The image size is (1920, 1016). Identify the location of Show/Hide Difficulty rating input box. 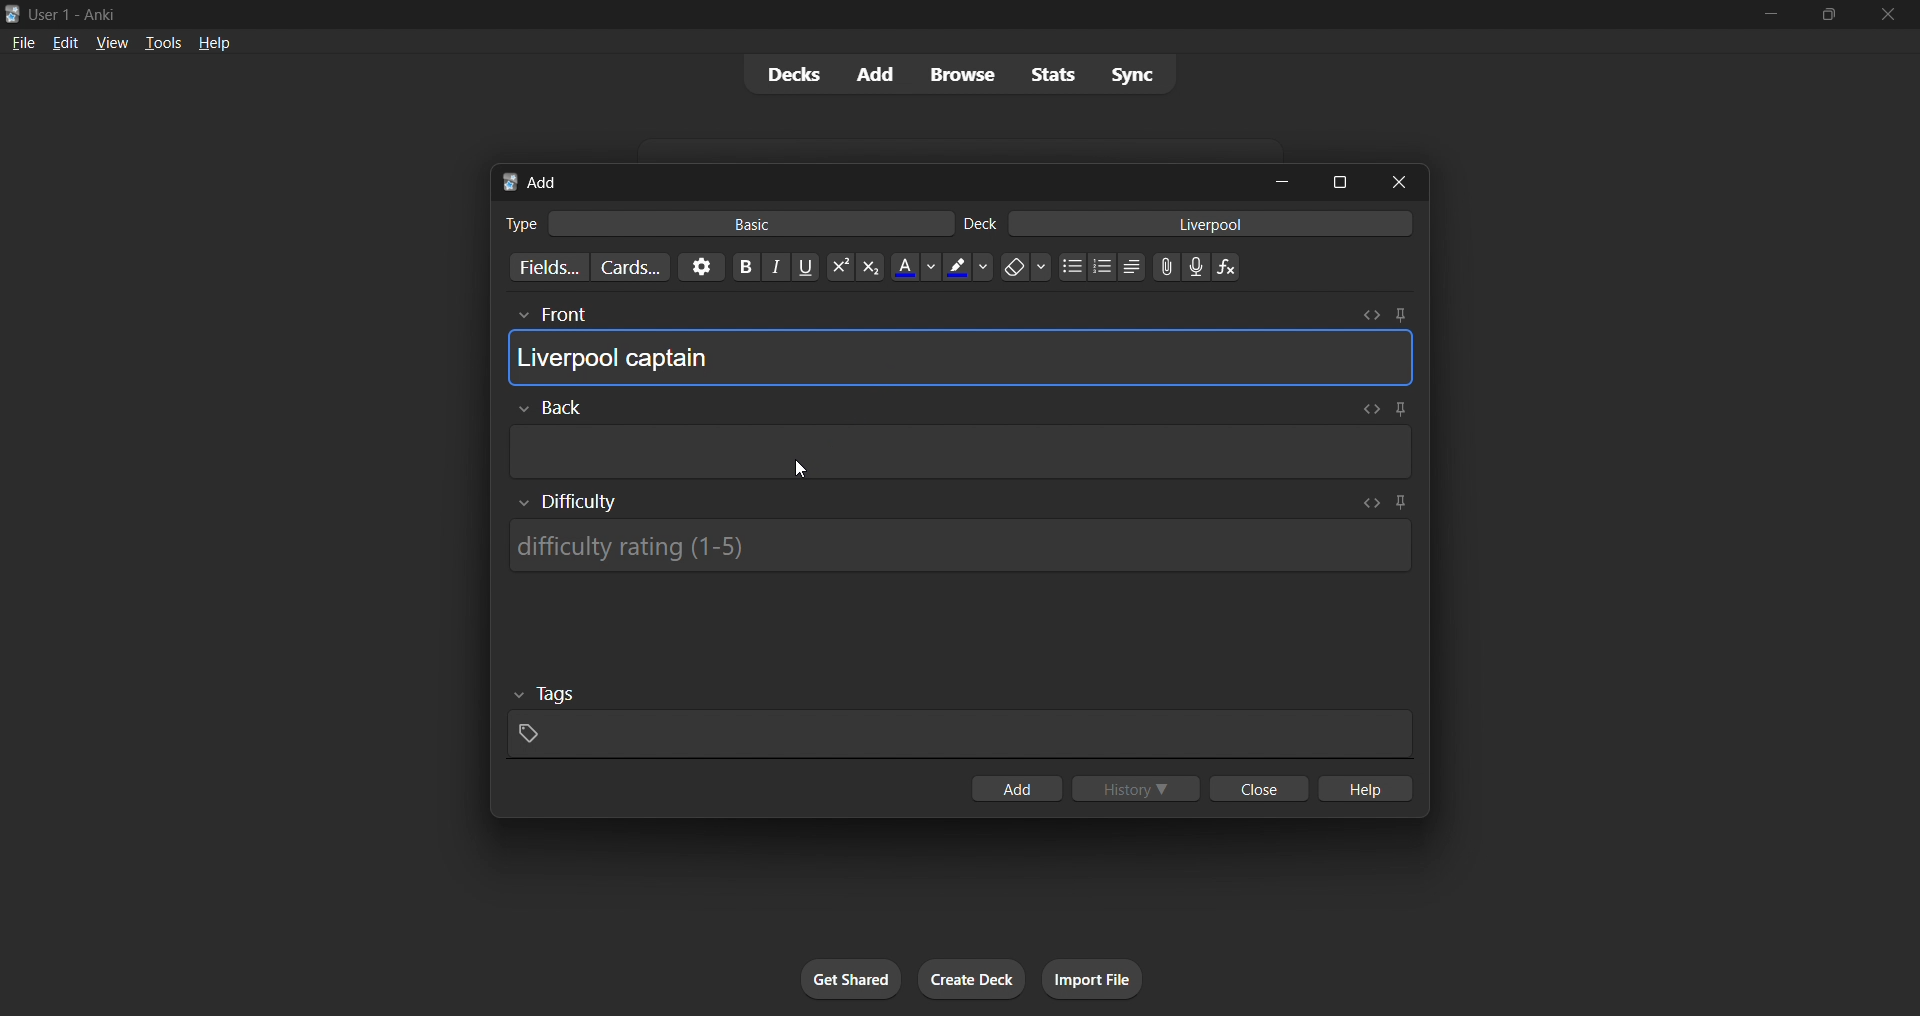
(568, 502).